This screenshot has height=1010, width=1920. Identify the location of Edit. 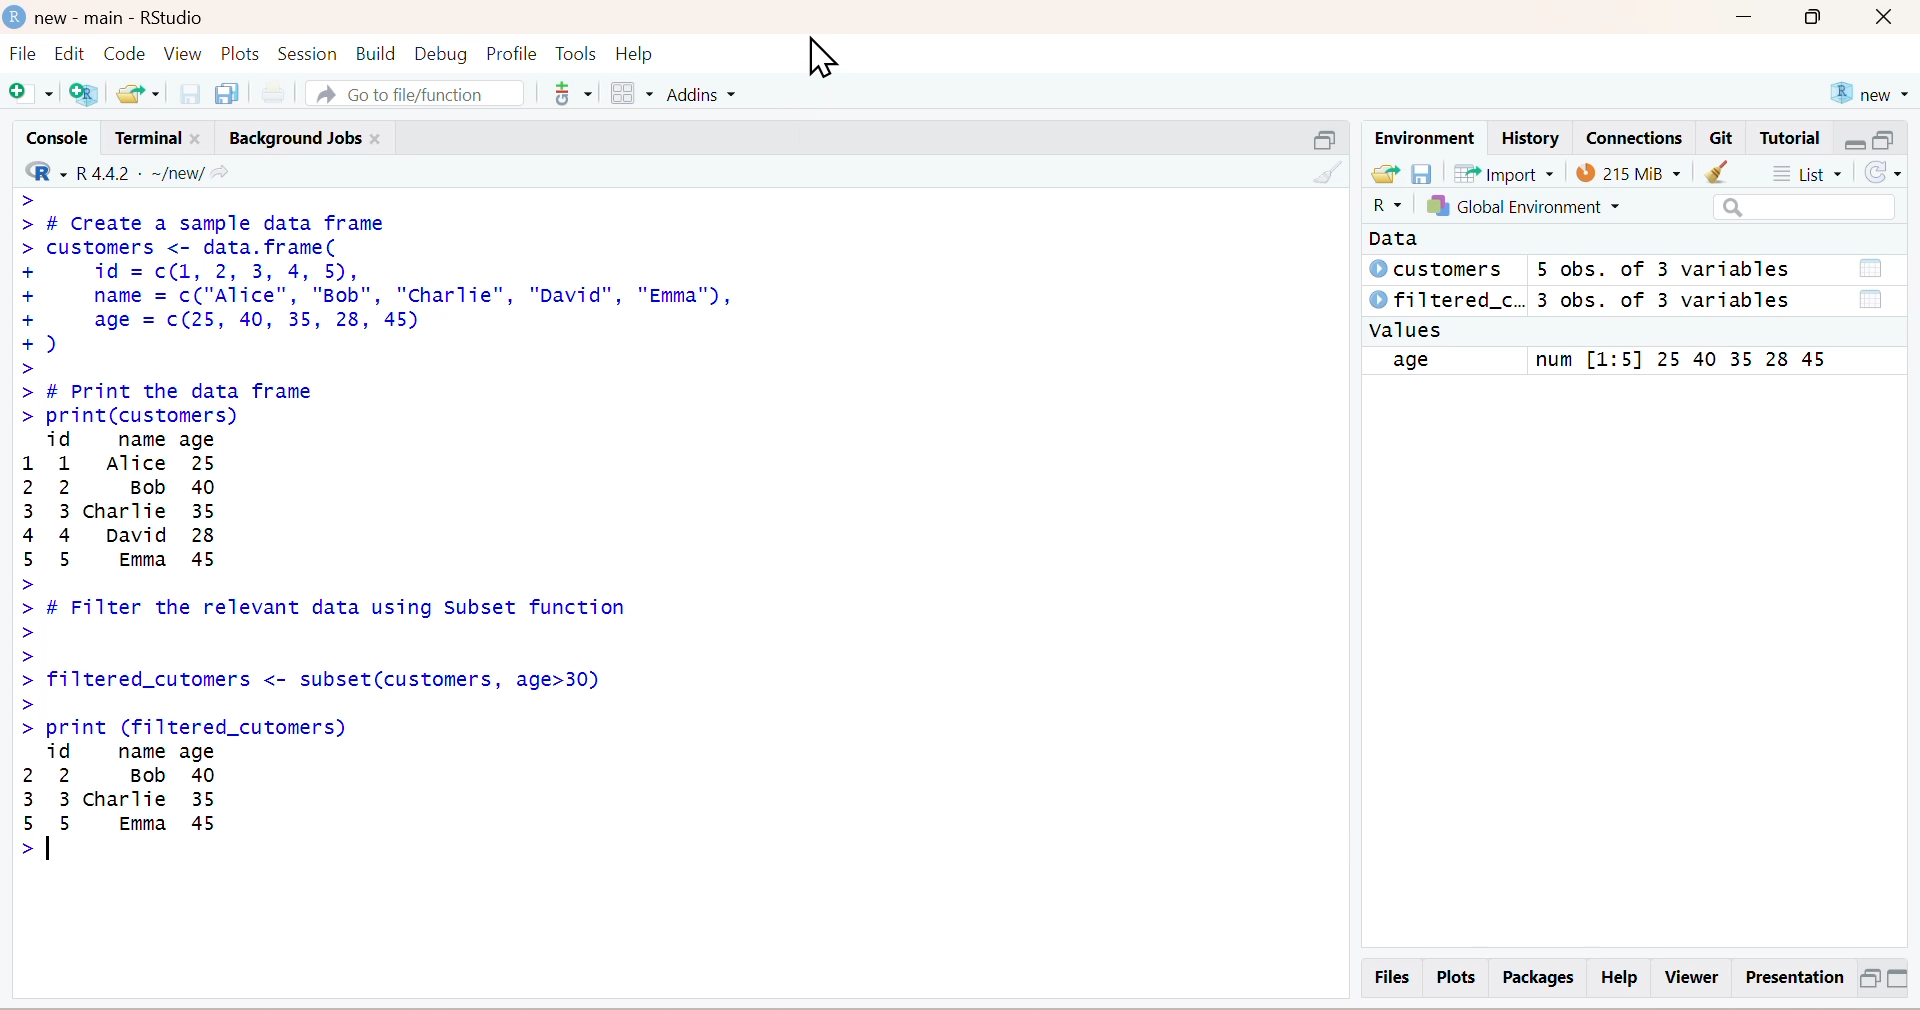
(73, 53).